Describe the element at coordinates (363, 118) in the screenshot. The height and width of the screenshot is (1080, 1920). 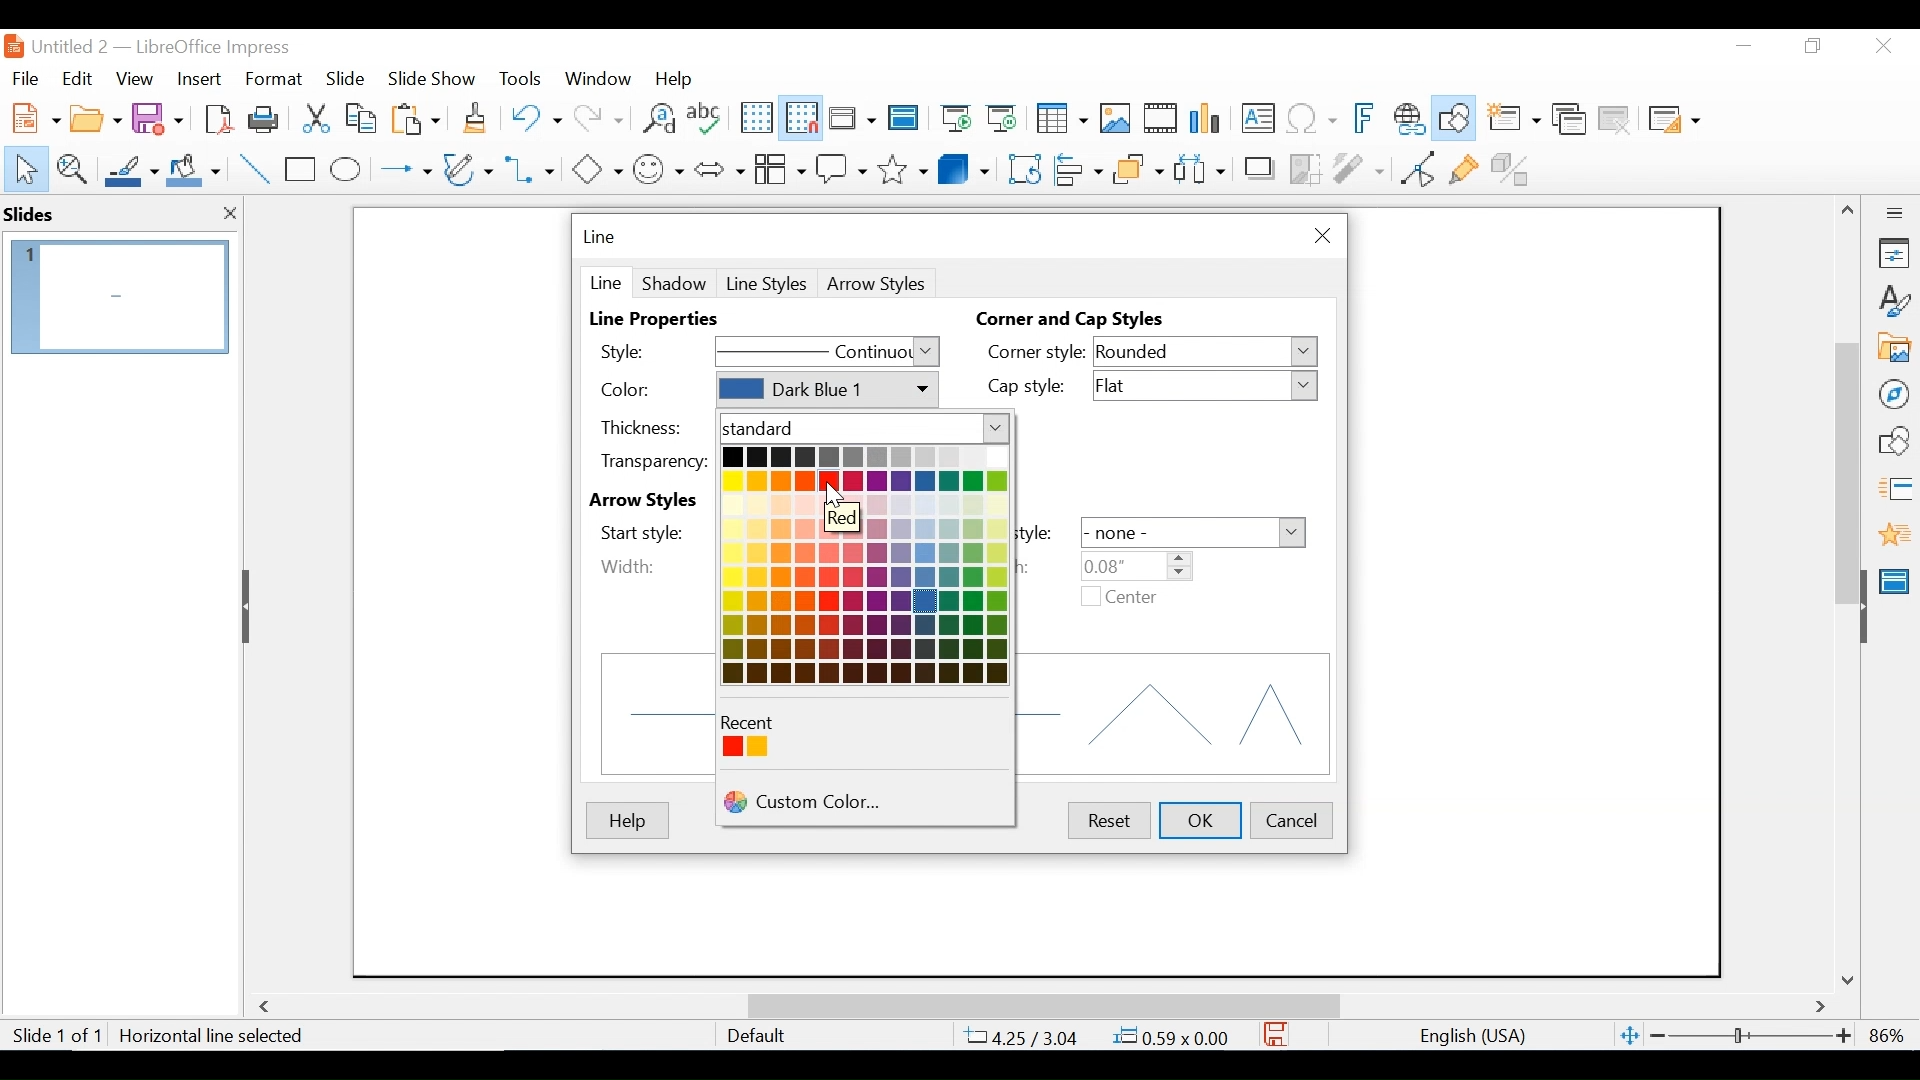
I see `Copy` at that location.